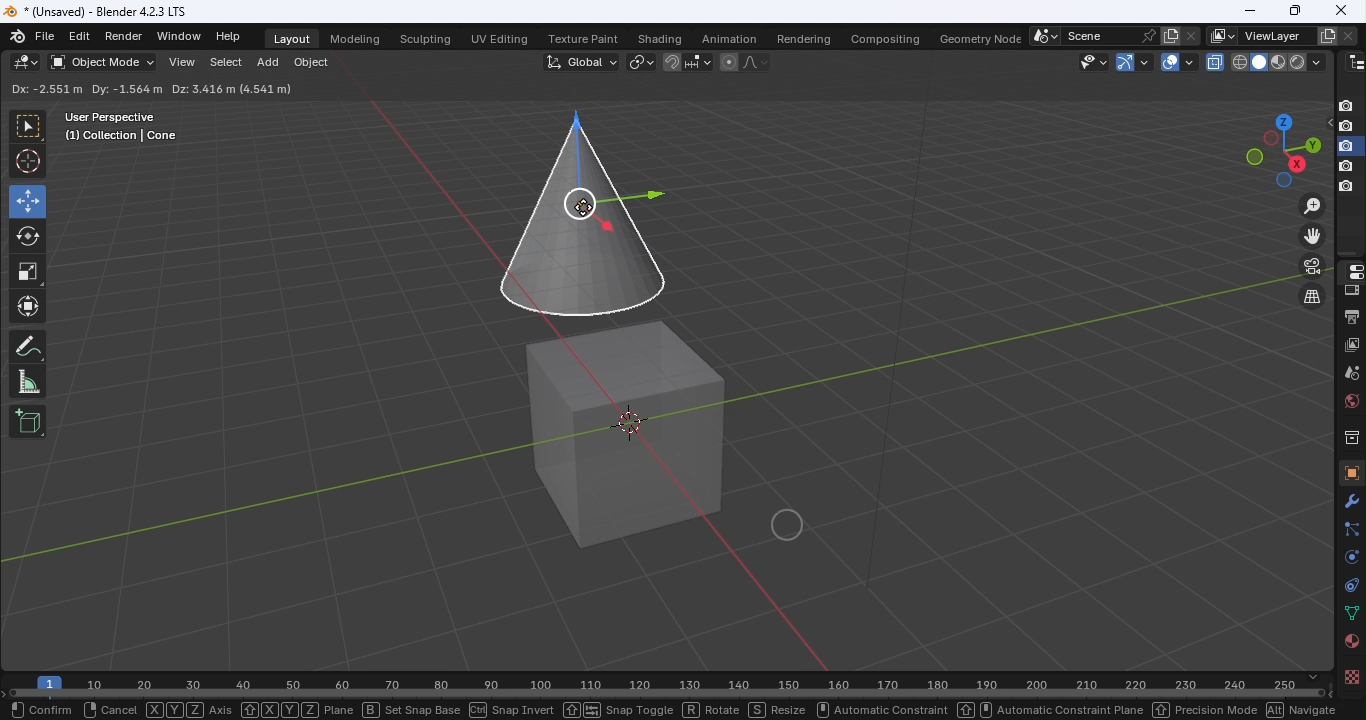 This screenshot has width=1366, height=720. Describe the element at coordinates (353, 37) in the screenshot. I see `Modeling` at that location.